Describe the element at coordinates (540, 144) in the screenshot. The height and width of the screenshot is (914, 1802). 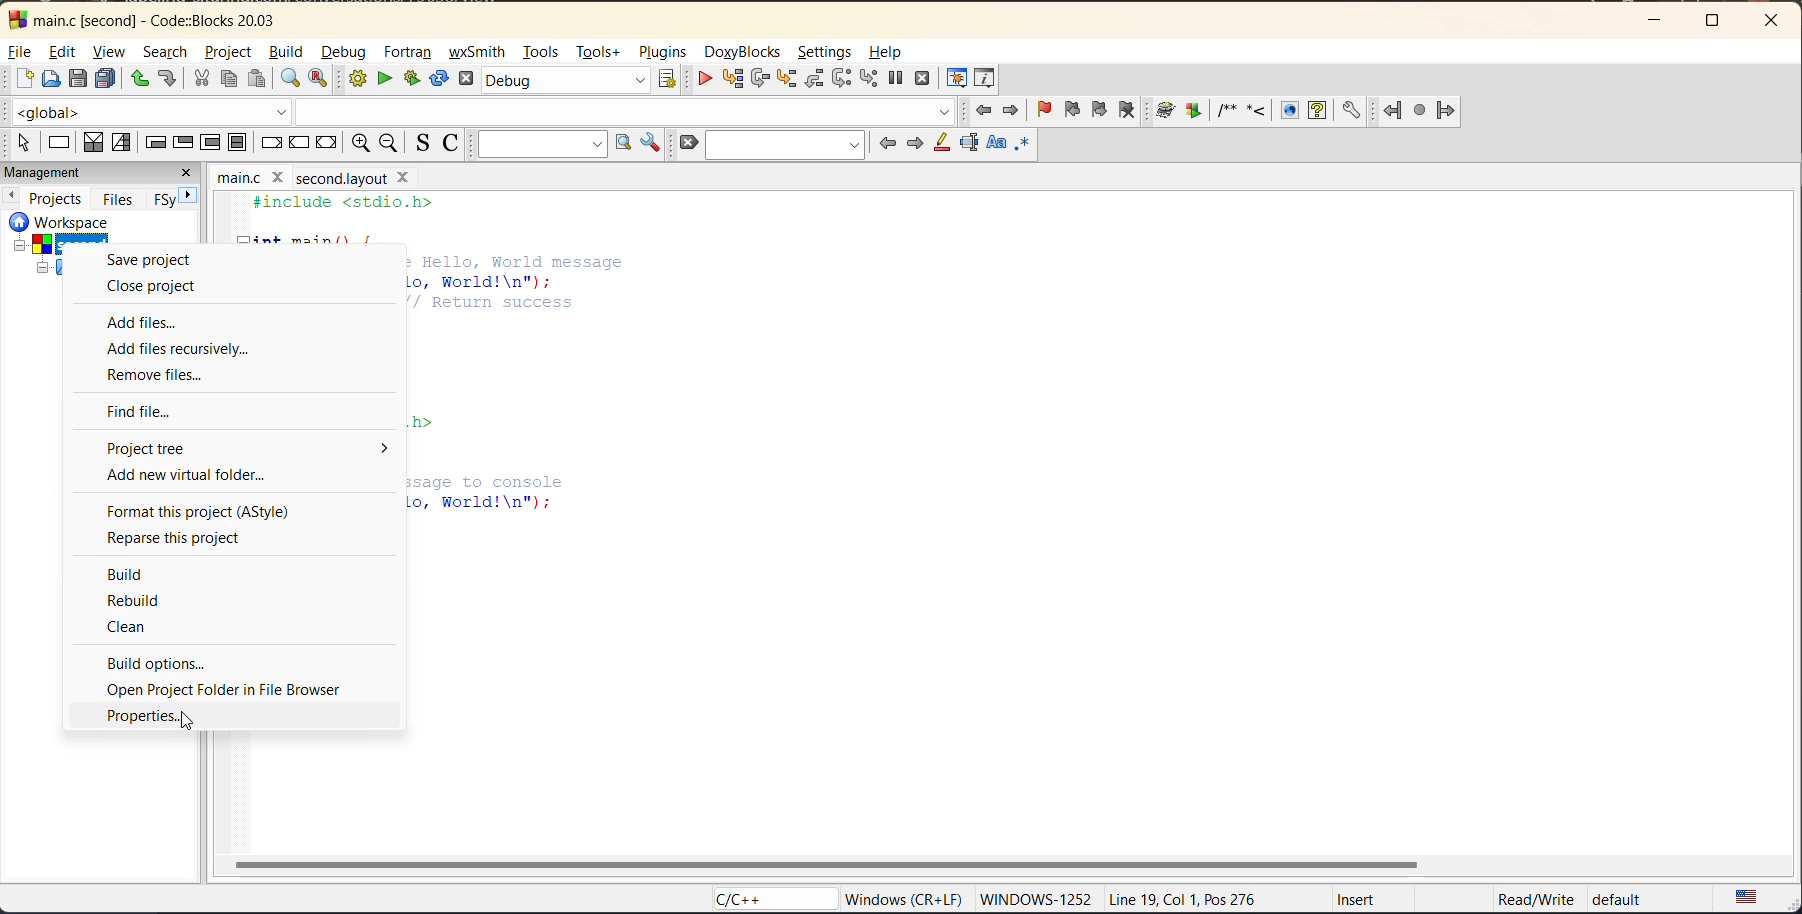
I see `text to search` at that location.